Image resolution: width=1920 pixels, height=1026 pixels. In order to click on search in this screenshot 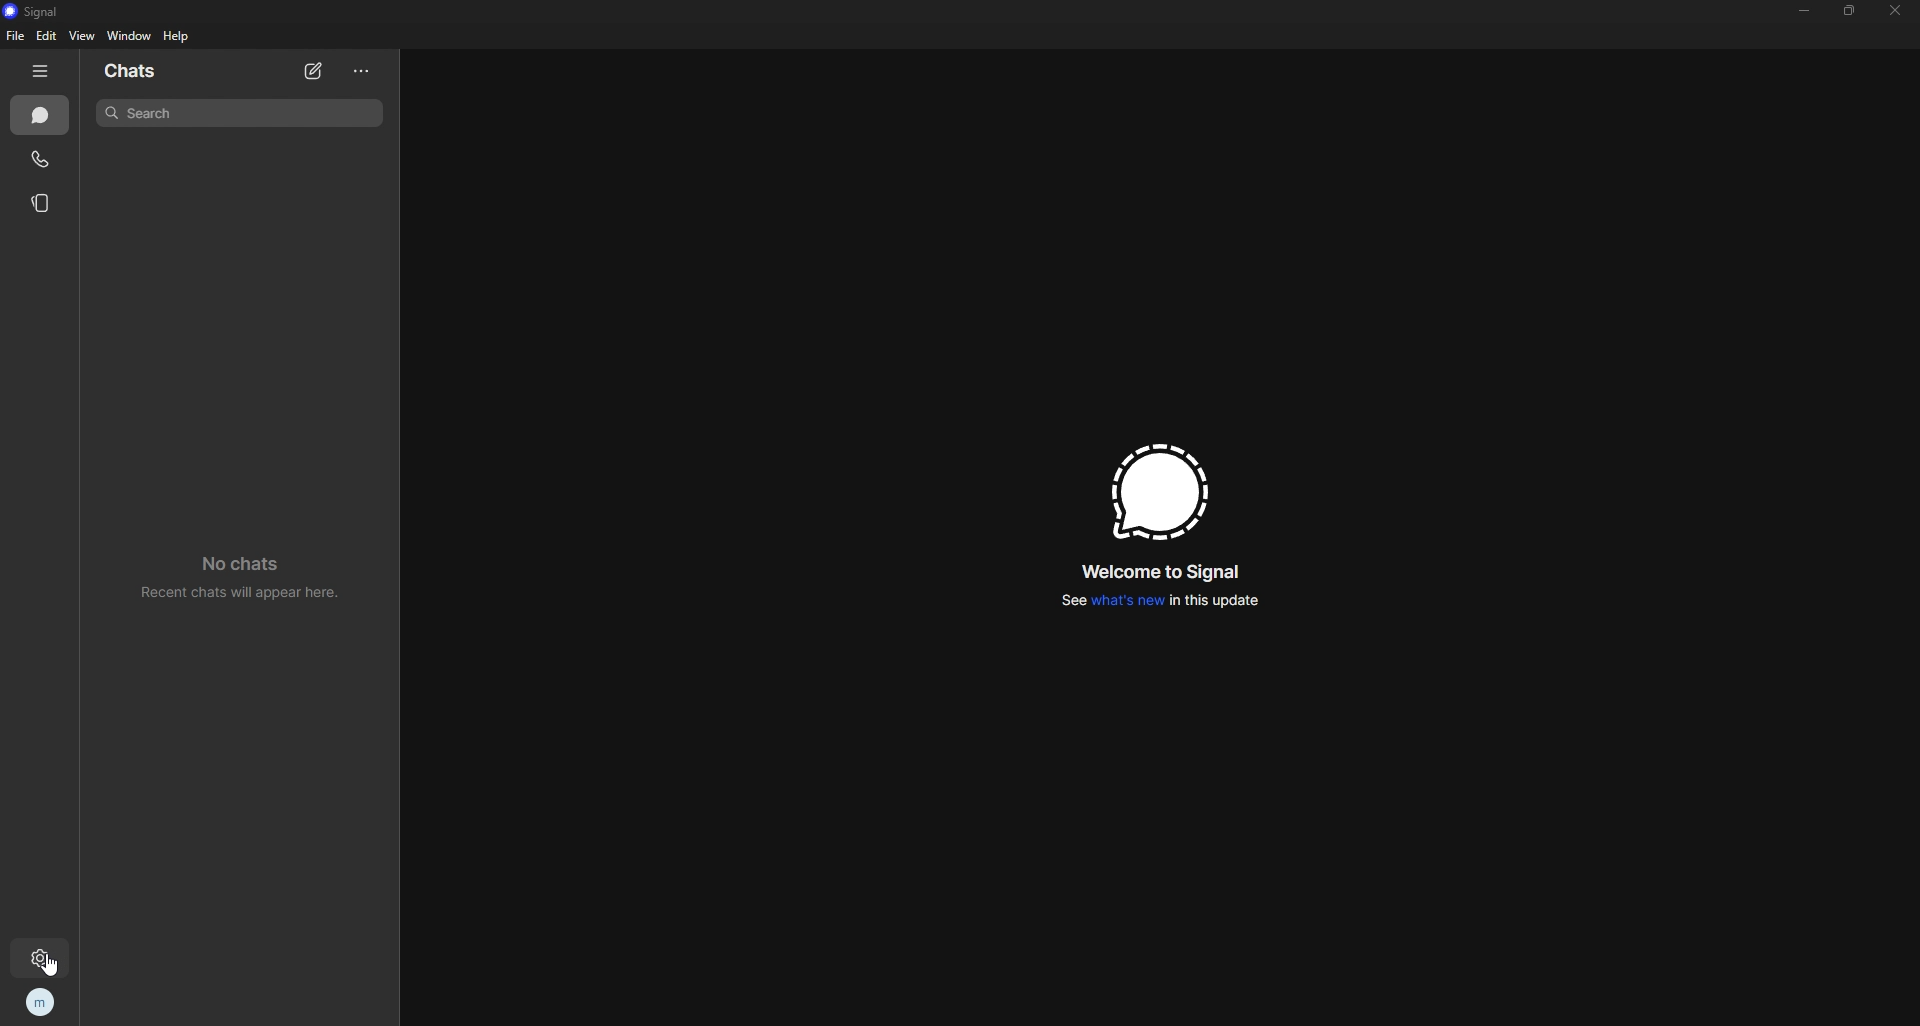, I will do `click(243, 112)`.